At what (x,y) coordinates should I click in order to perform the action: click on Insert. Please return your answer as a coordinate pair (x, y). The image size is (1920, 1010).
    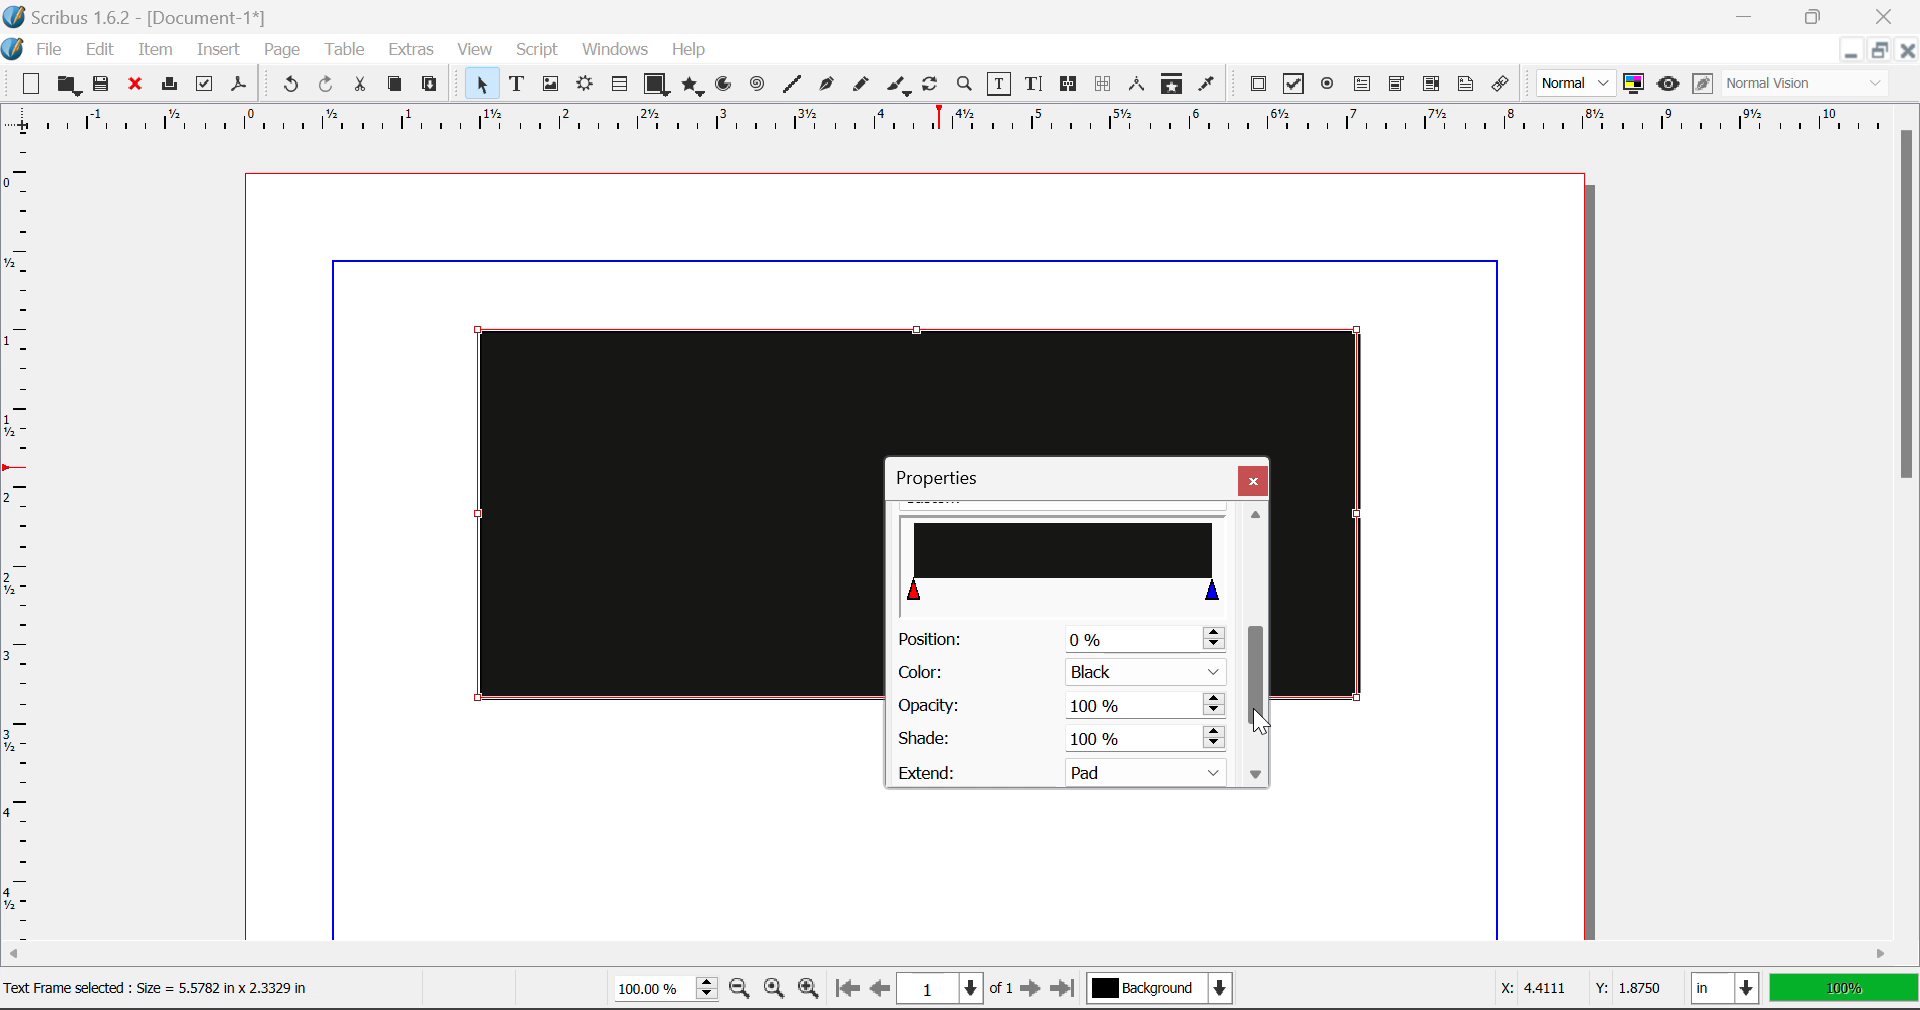
    Looking at the image, I should click on (216, 53).